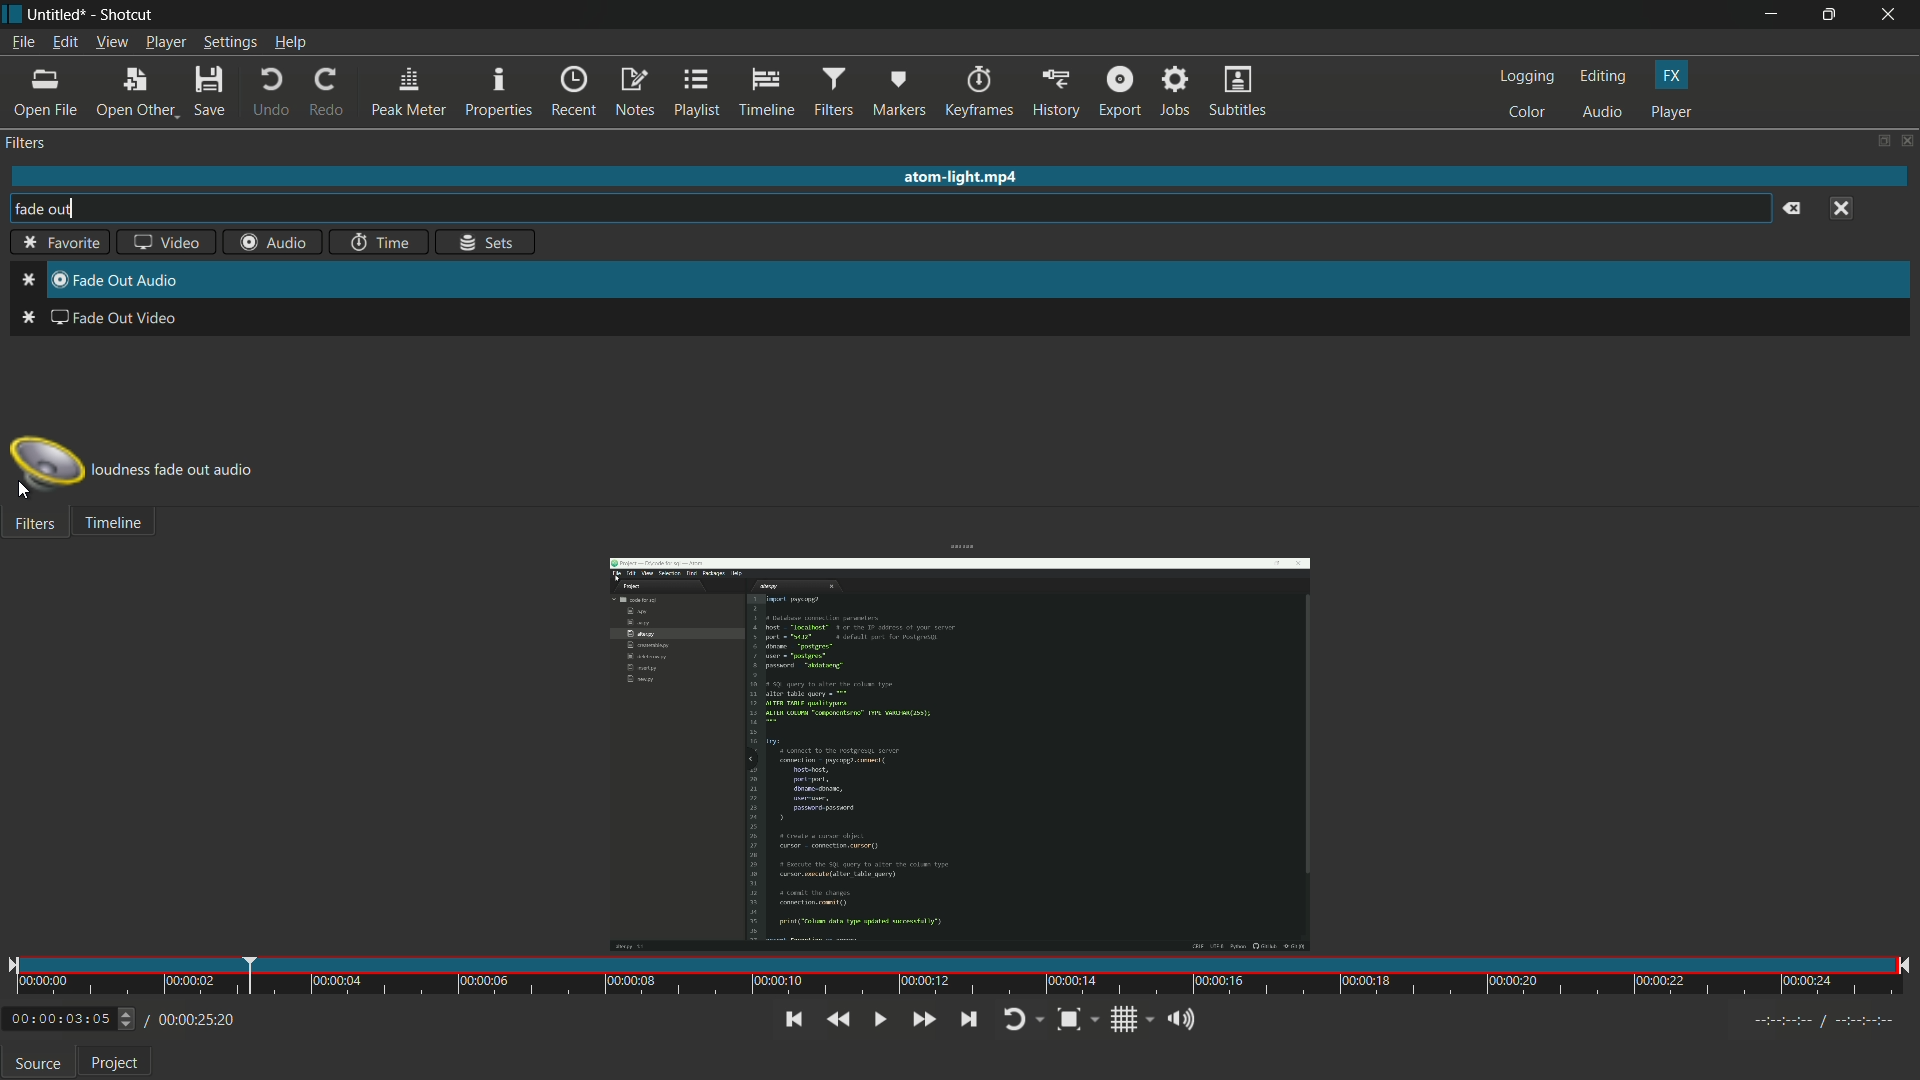 This screenshot has height=1080, width=1920. What do you see at coordinates (27, 492) in the screenshot?
I see `cursor` at bounding box center [27, 492].